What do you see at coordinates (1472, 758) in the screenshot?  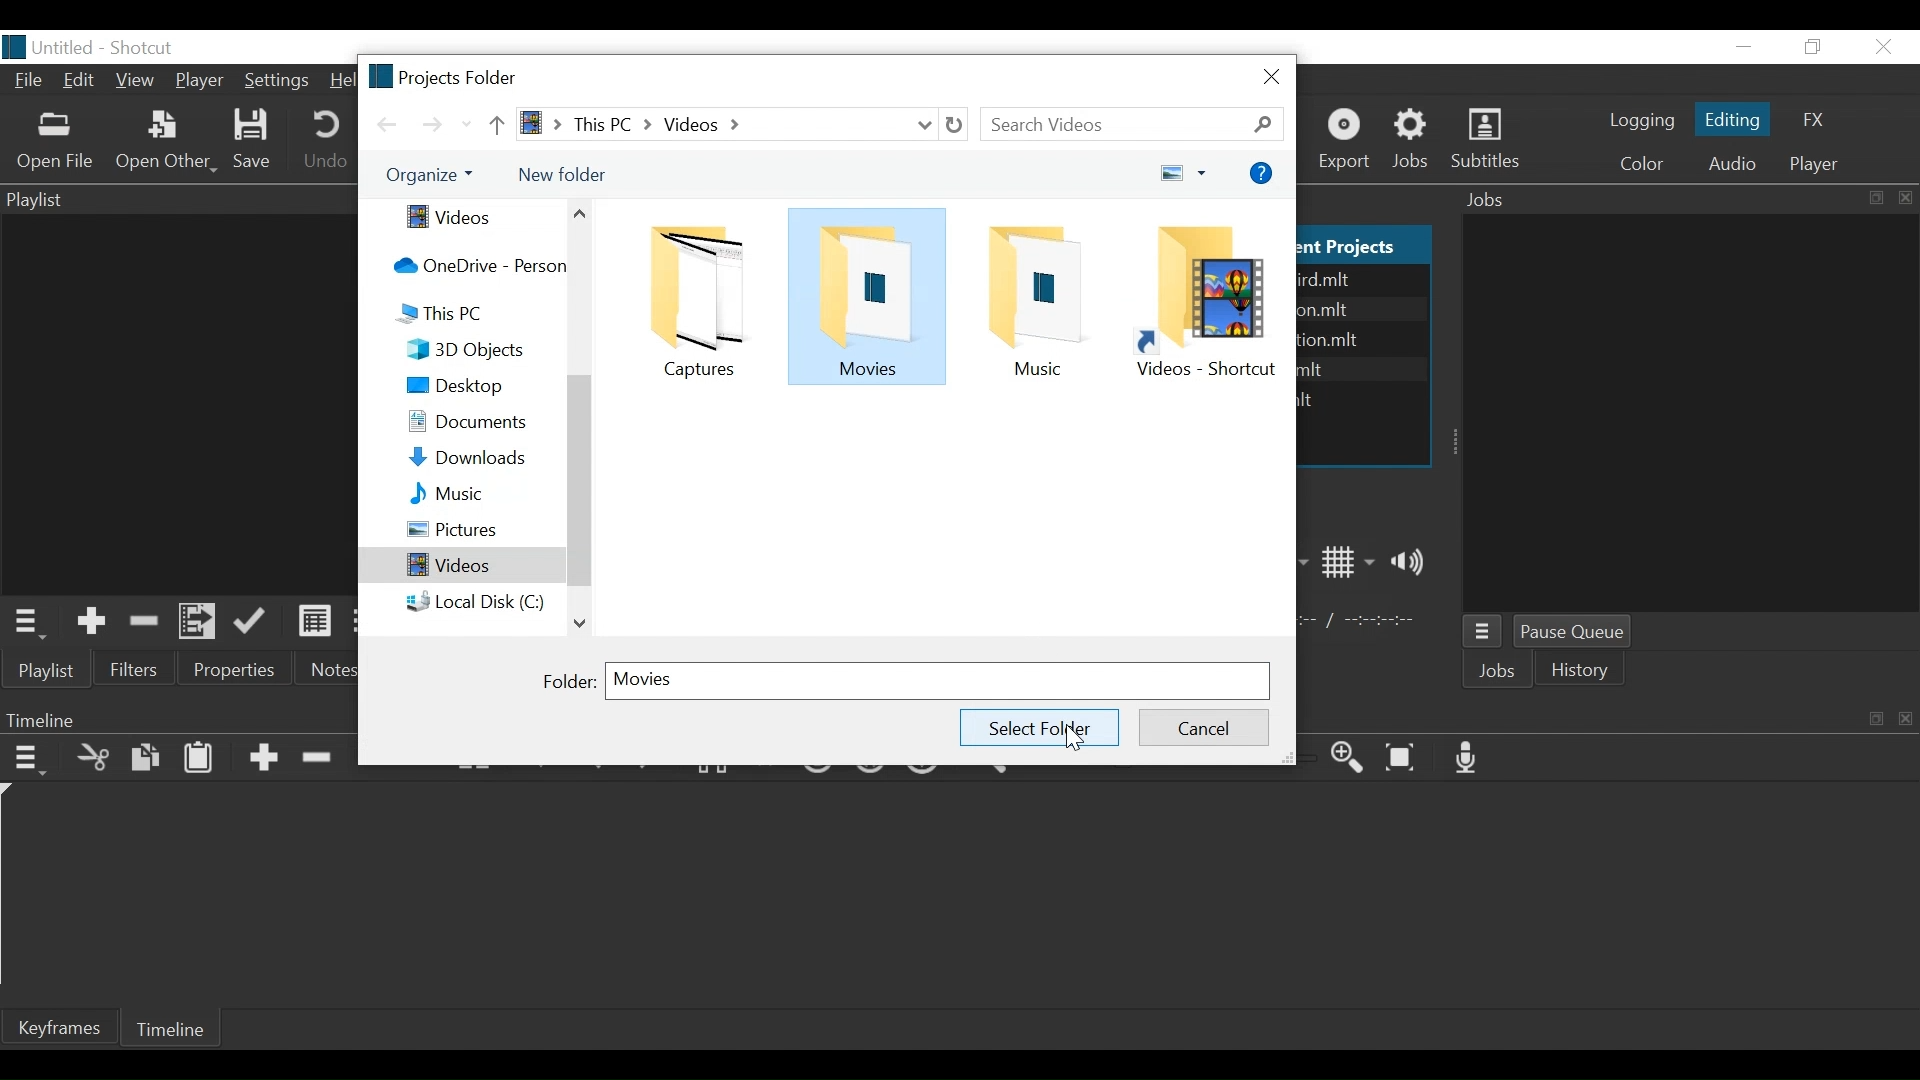 I see `Record audio` at bounding box center [1472, 758].